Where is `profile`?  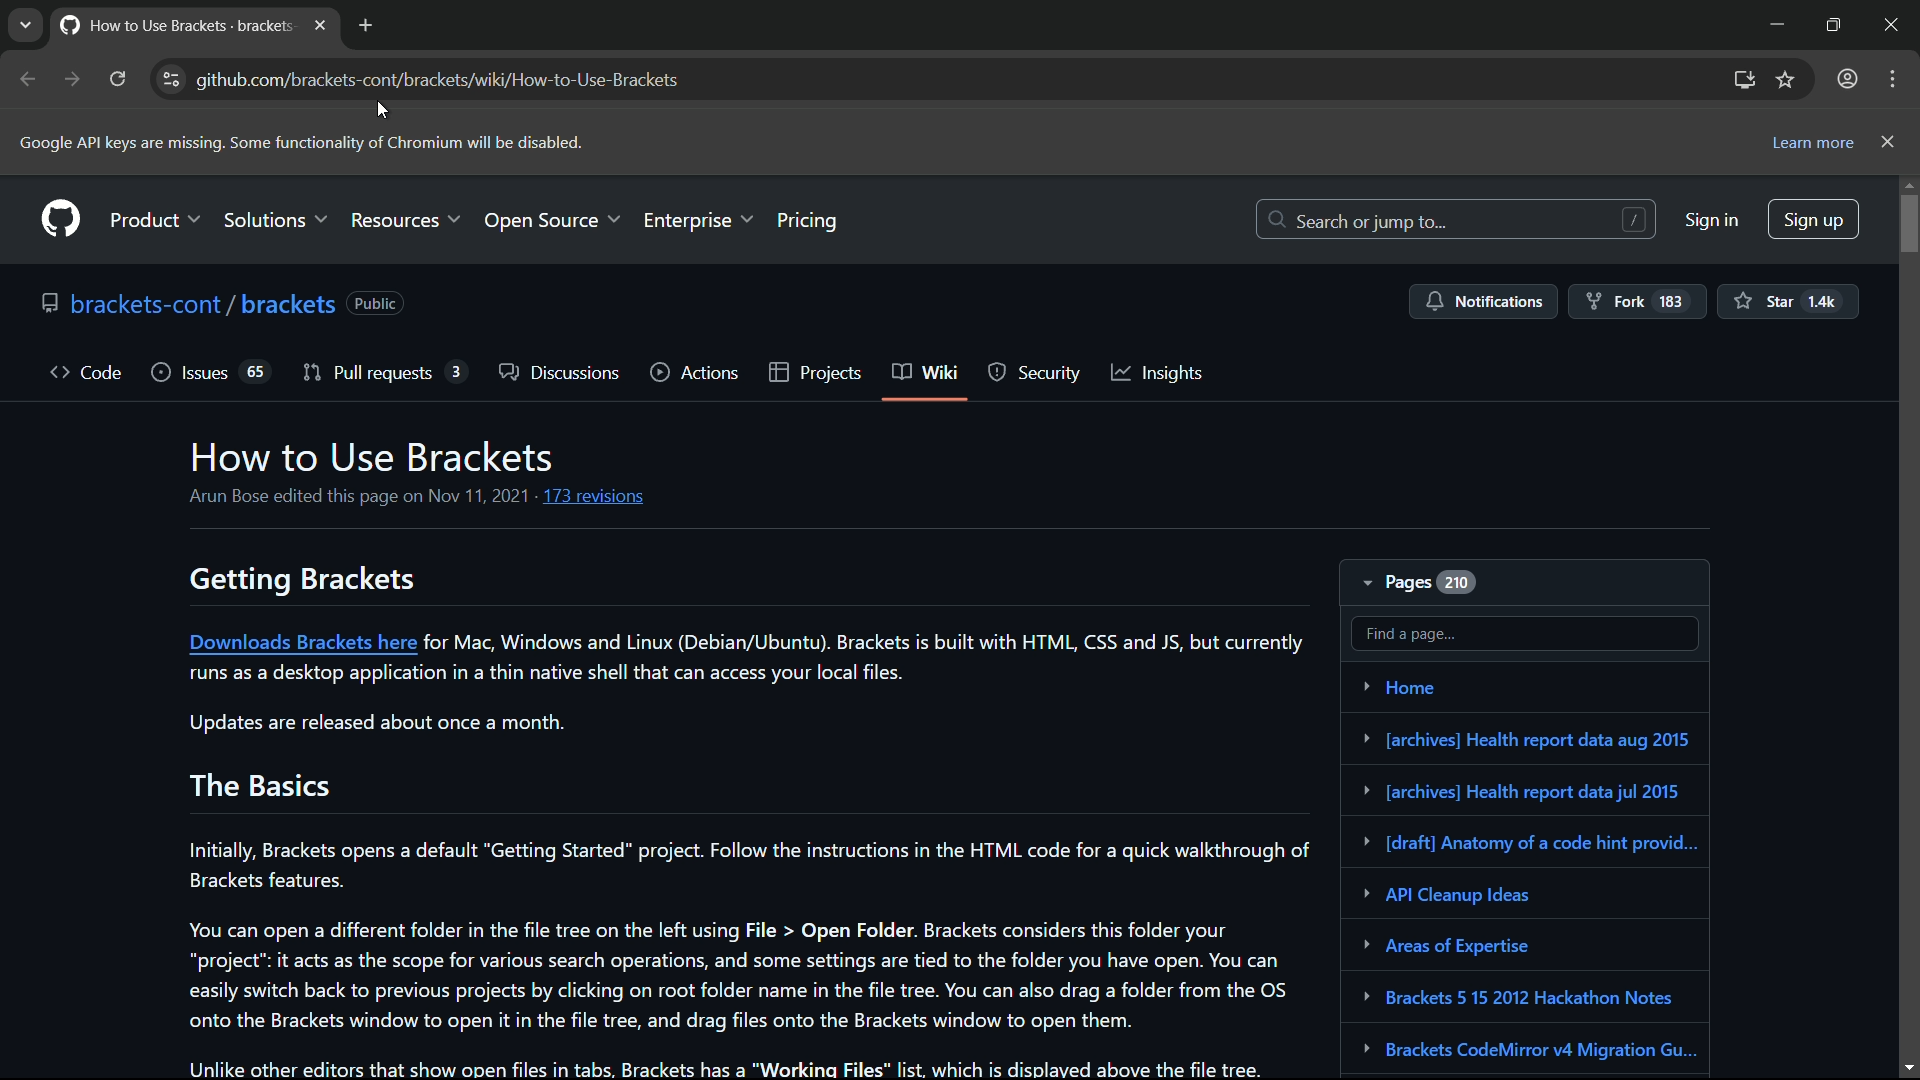 profile is located at coordinates (1847, 79).